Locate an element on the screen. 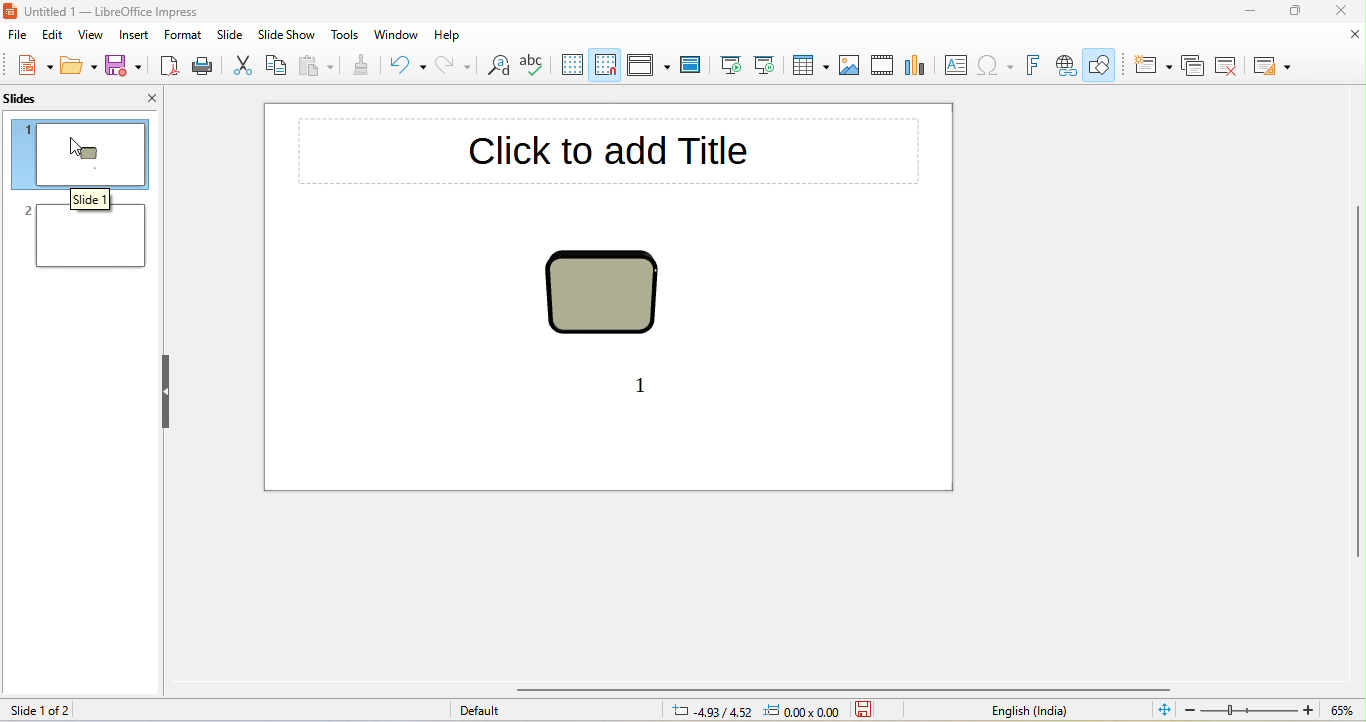  file is located at coordinates (19, 36).